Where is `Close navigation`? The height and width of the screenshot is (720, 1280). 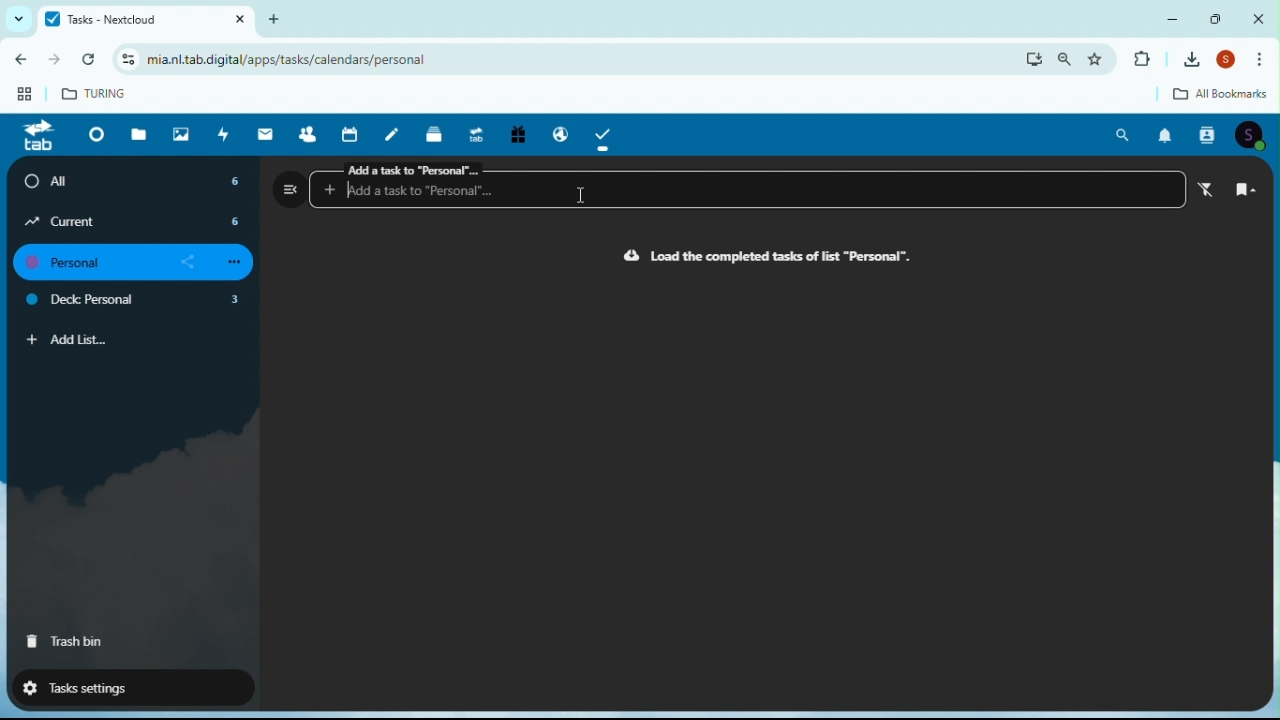 Close navigation is located at coordinates (290, 188).